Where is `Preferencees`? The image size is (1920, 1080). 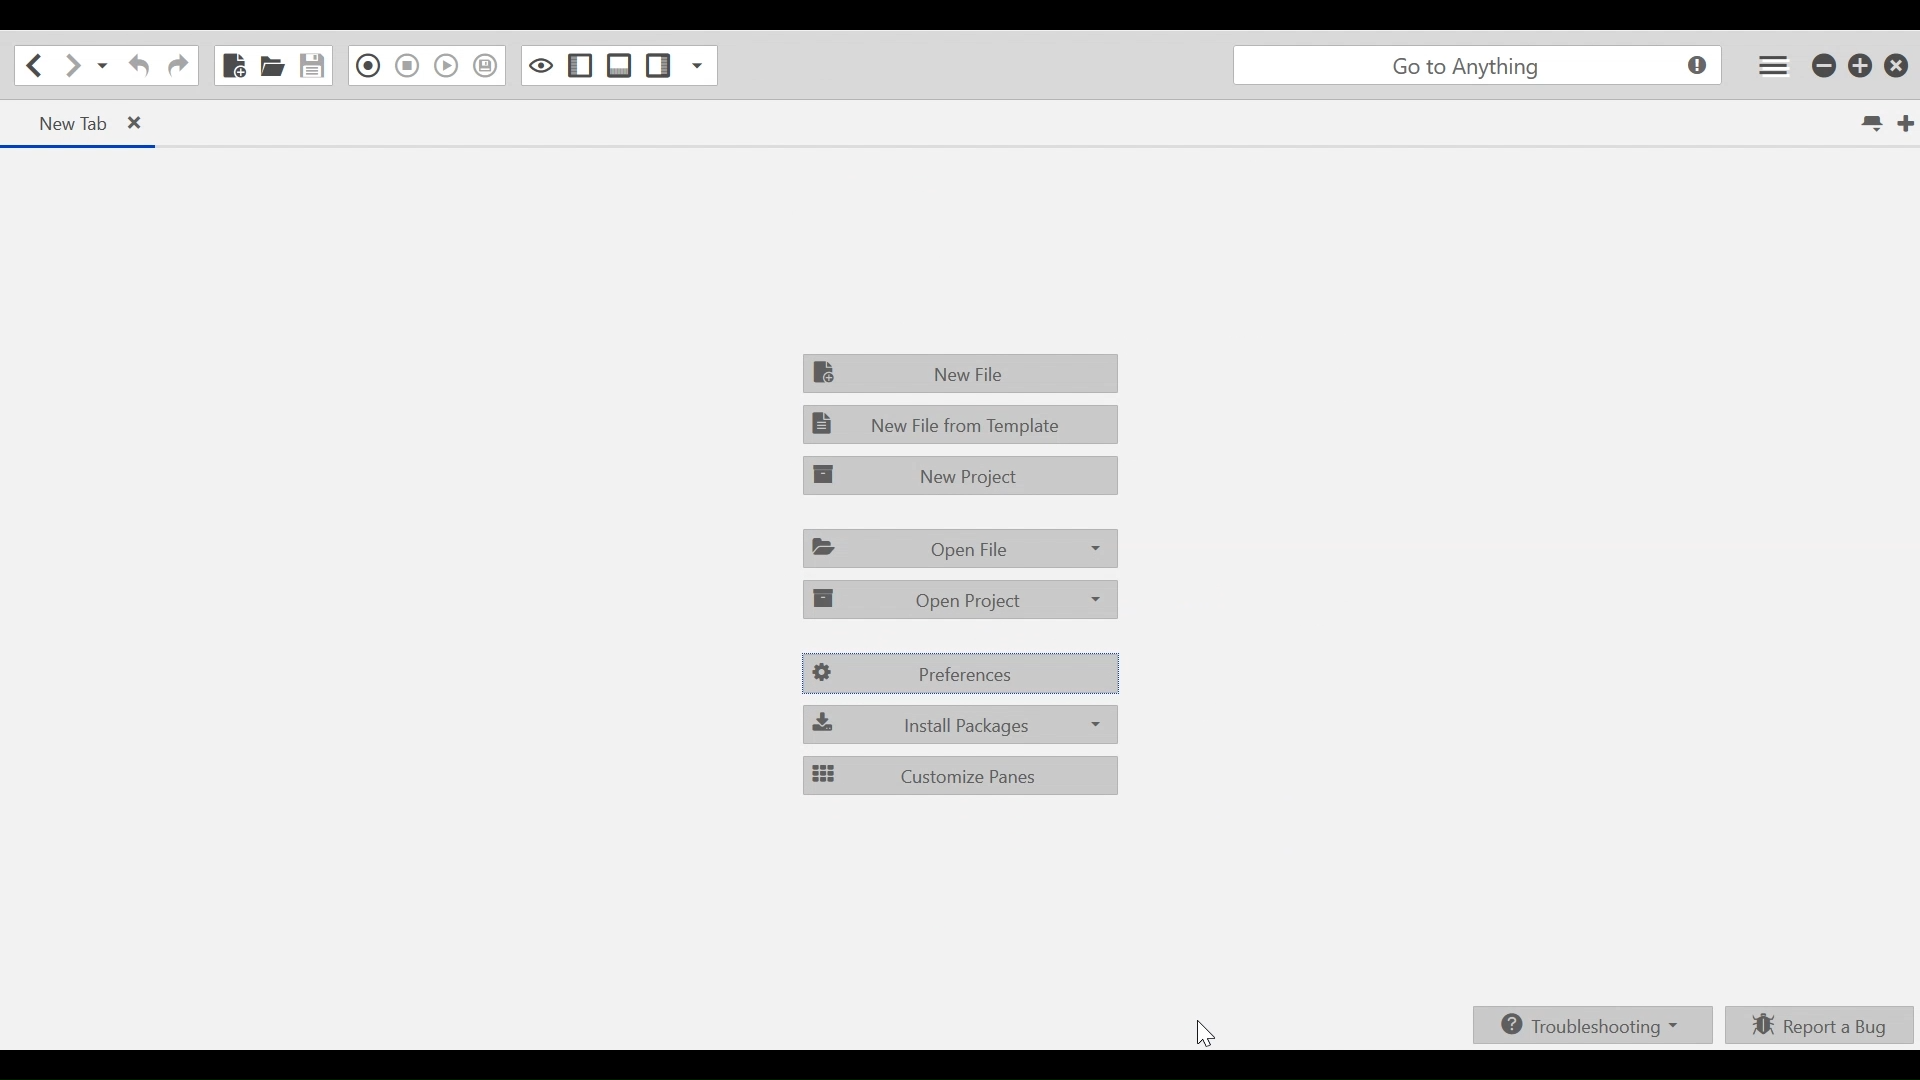 Preferencees is located at coordinates (957, 674).